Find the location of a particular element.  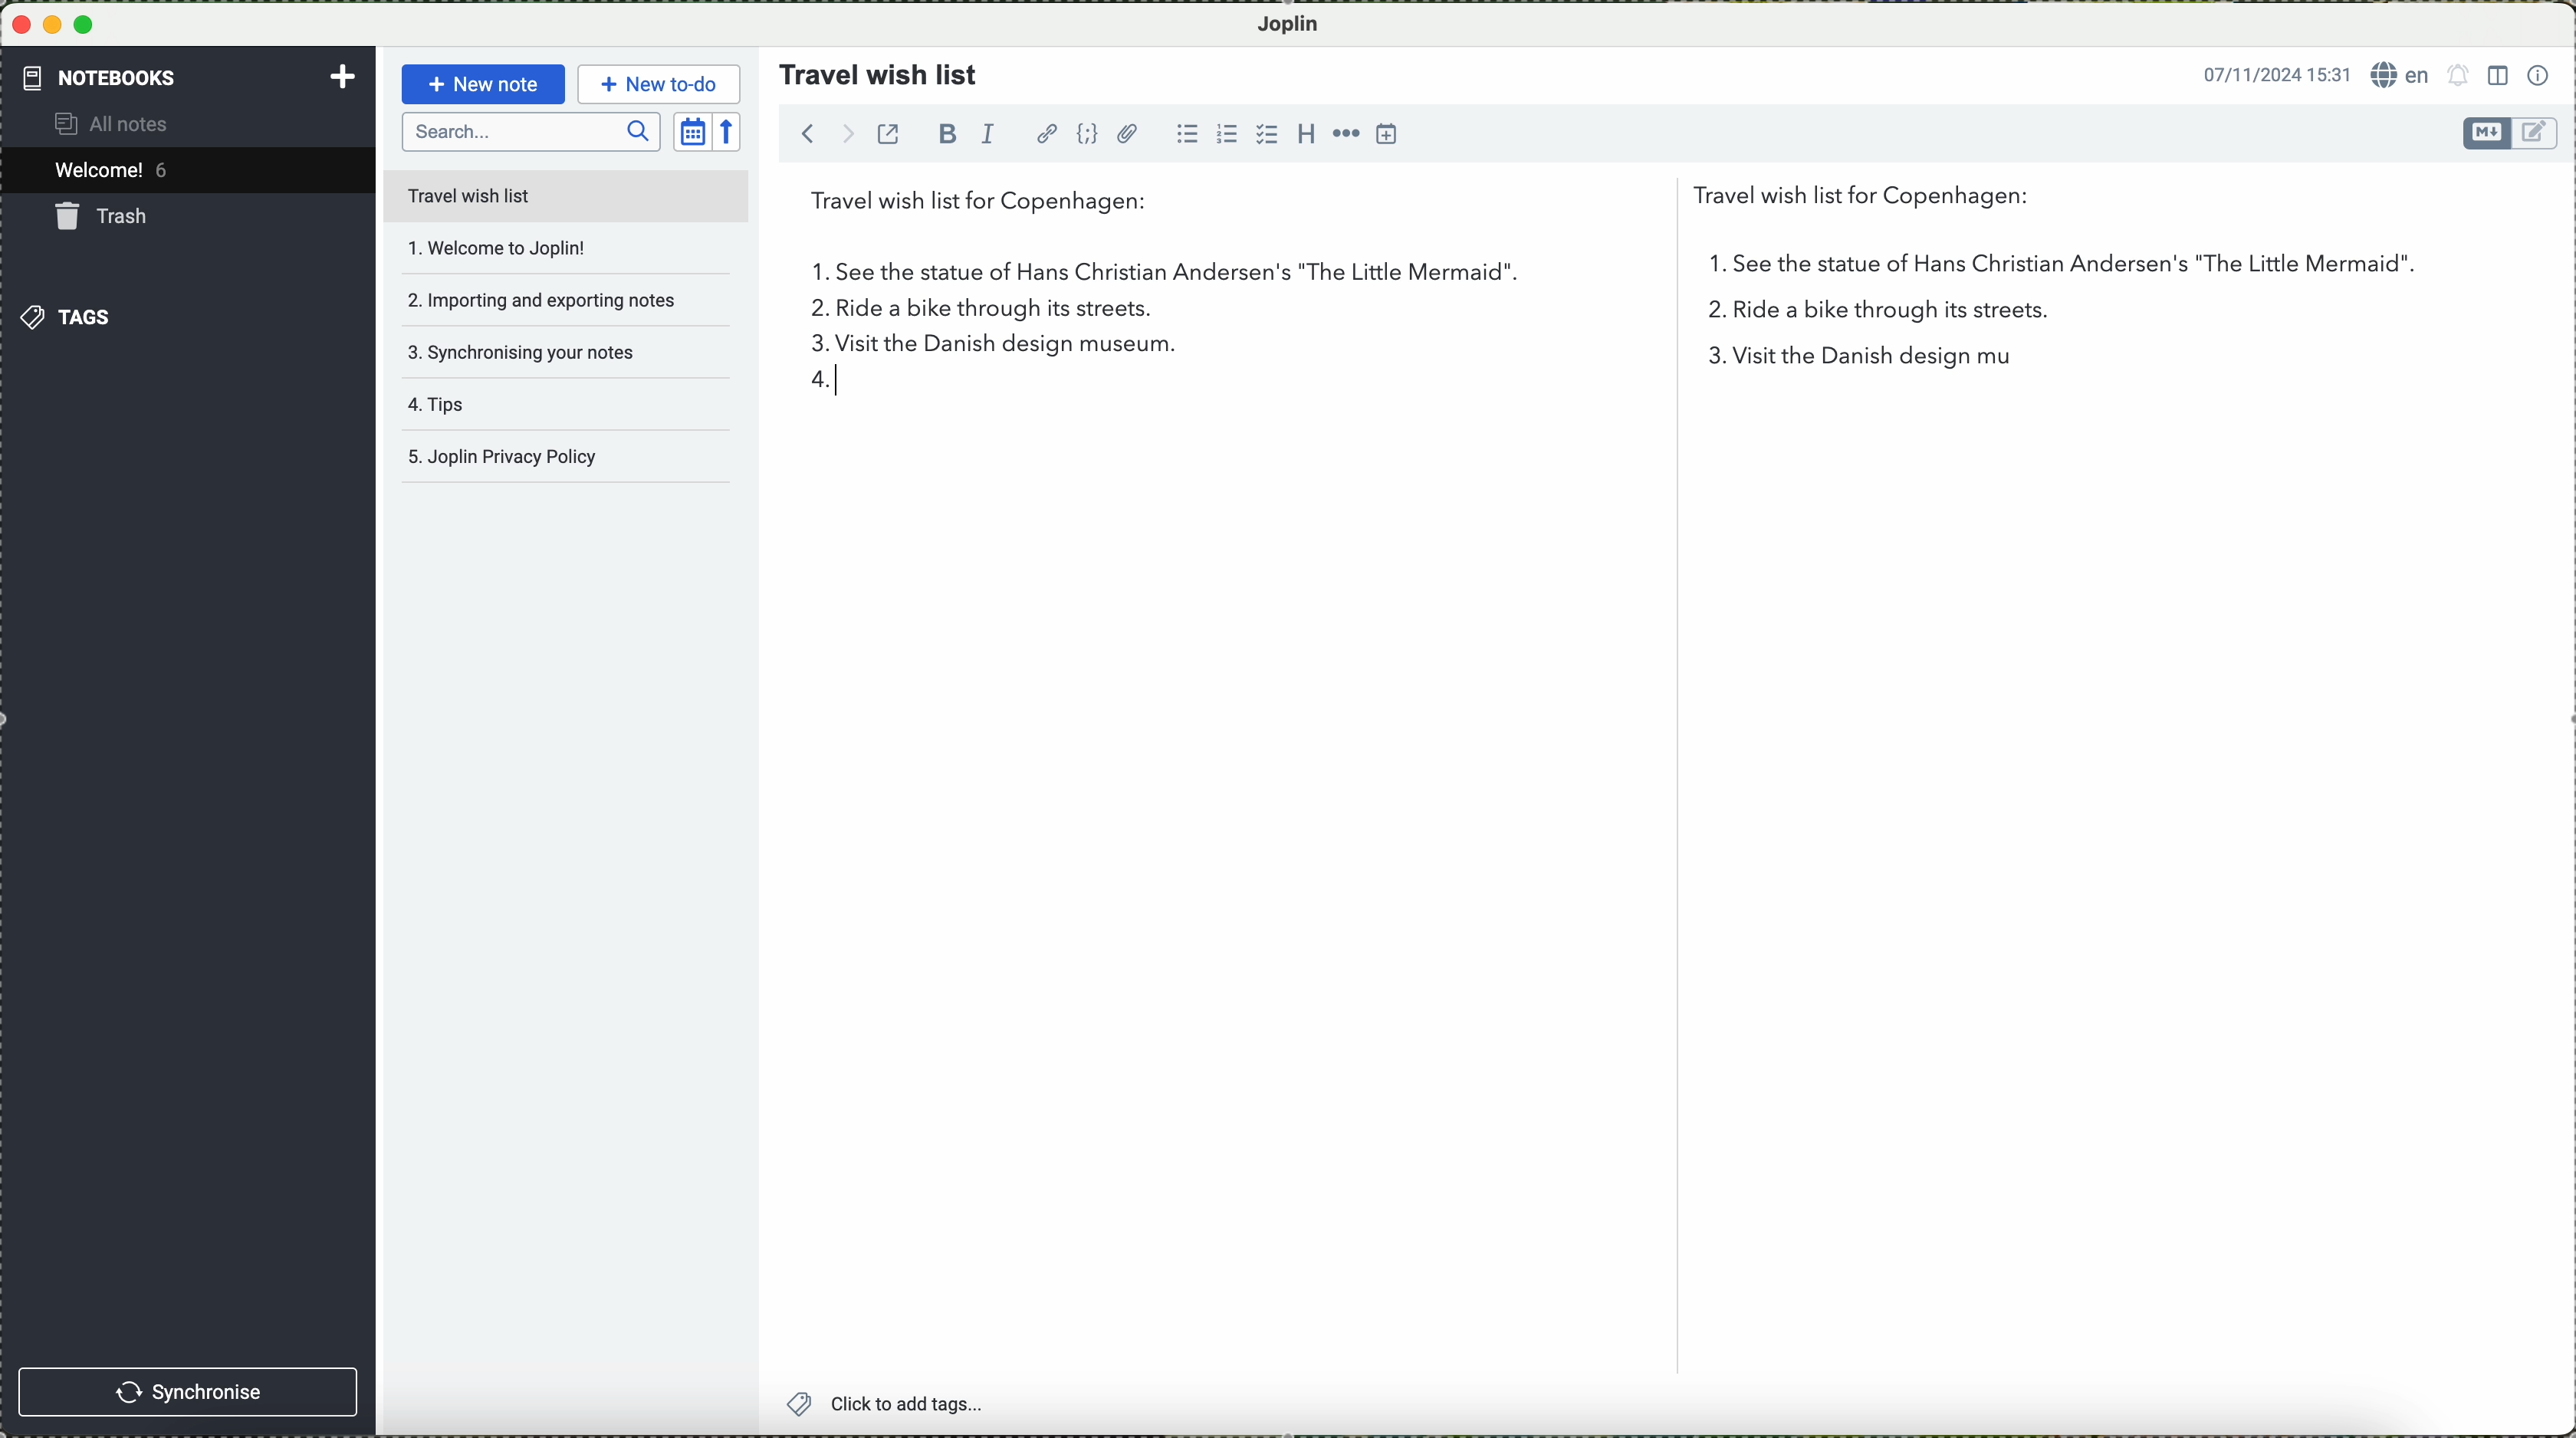

note properties is located at coordinates (2539, 73).